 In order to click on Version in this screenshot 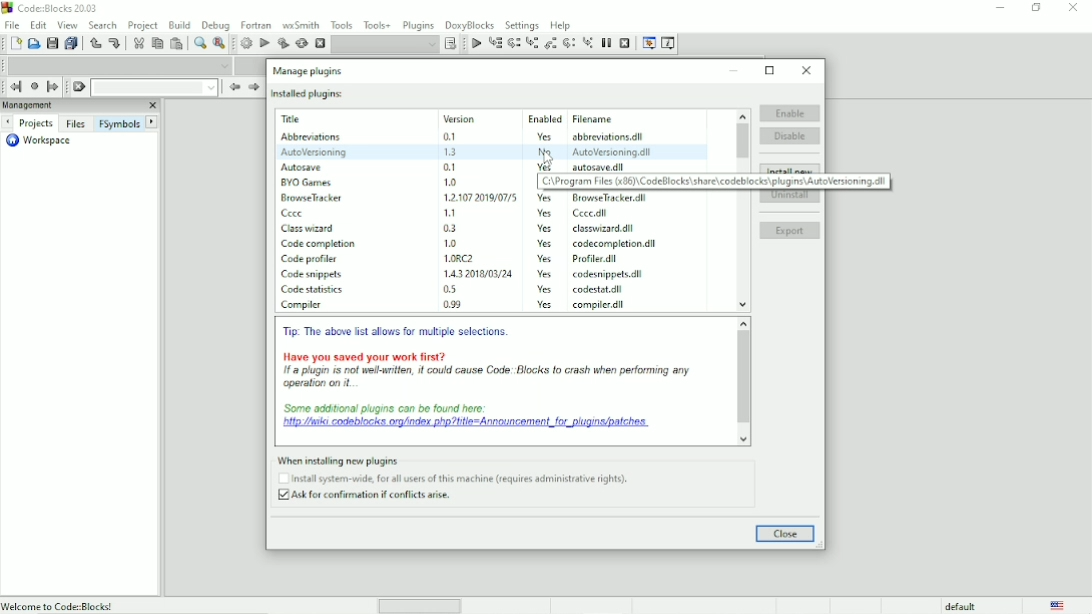, I will do `click(478, 117)`.